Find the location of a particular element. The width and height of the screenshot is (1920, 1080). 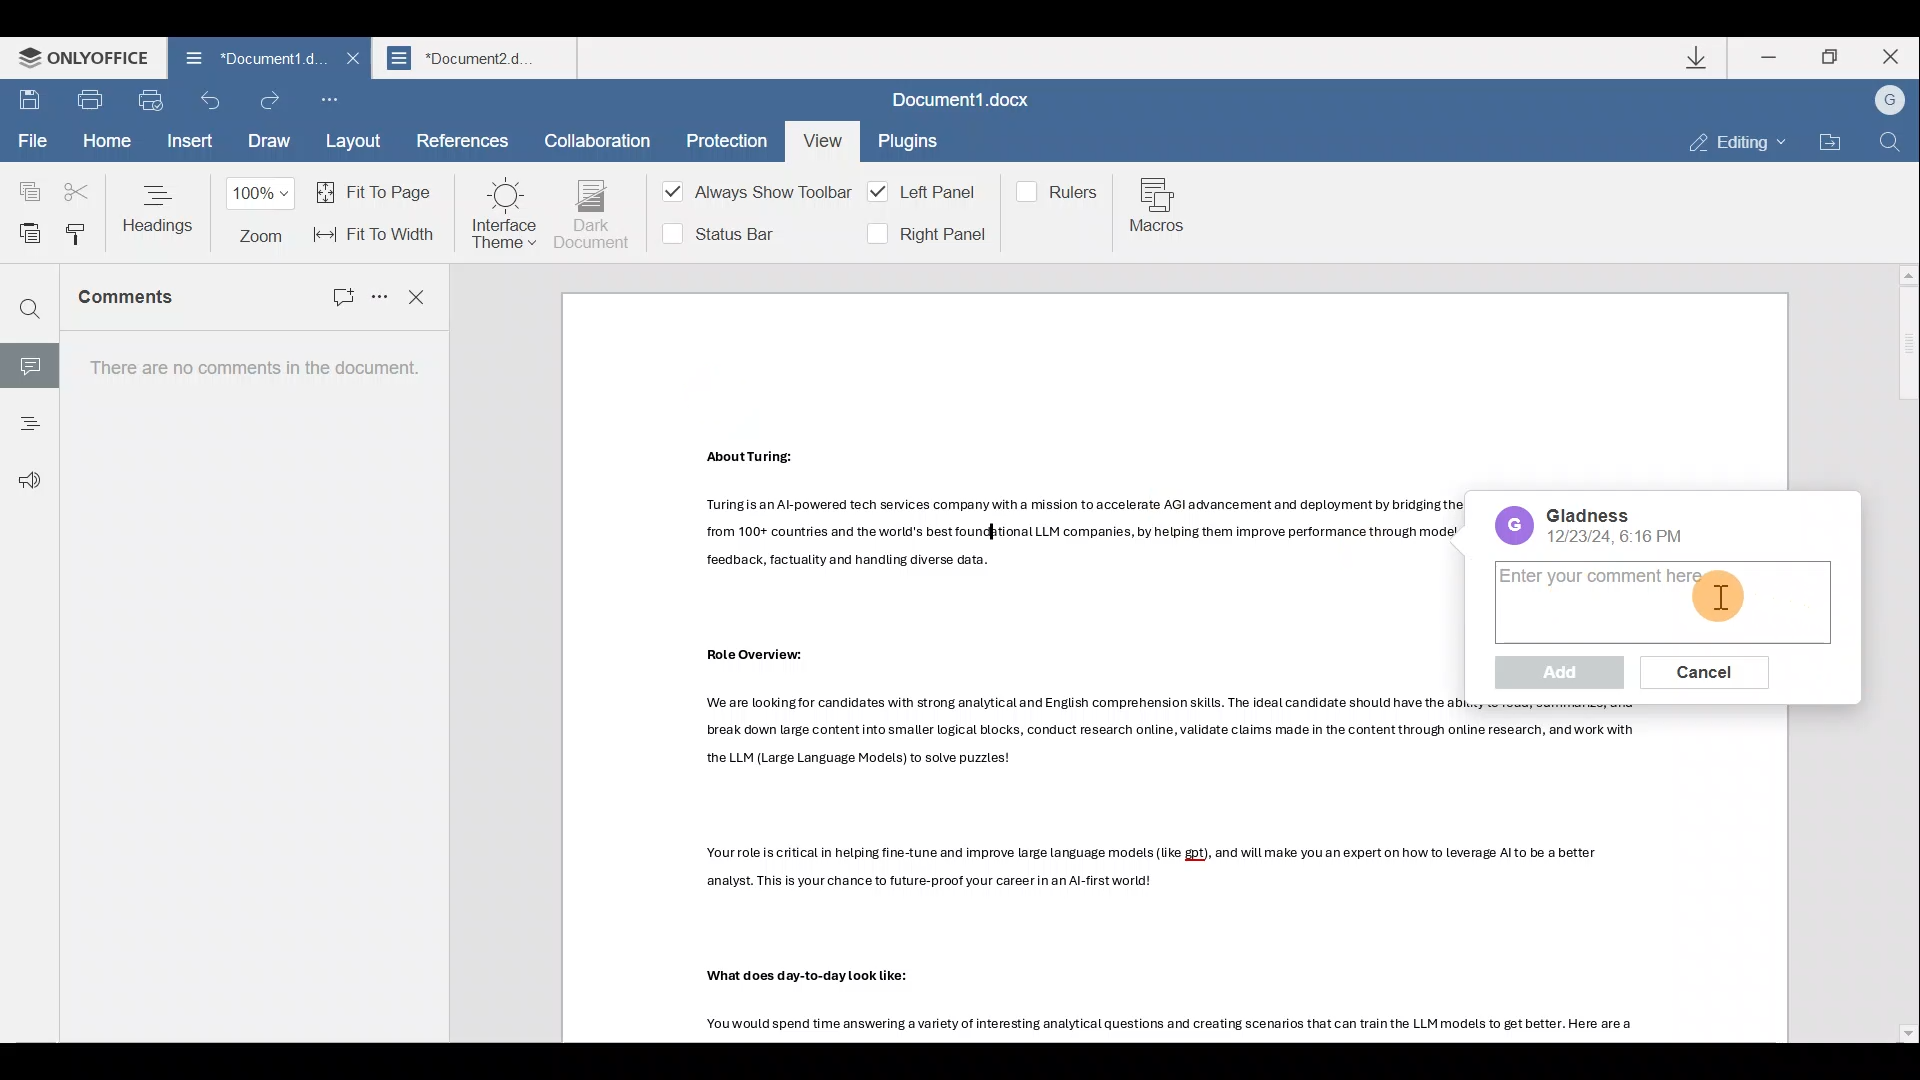

Maximize is located at coordinates (1834, 57).